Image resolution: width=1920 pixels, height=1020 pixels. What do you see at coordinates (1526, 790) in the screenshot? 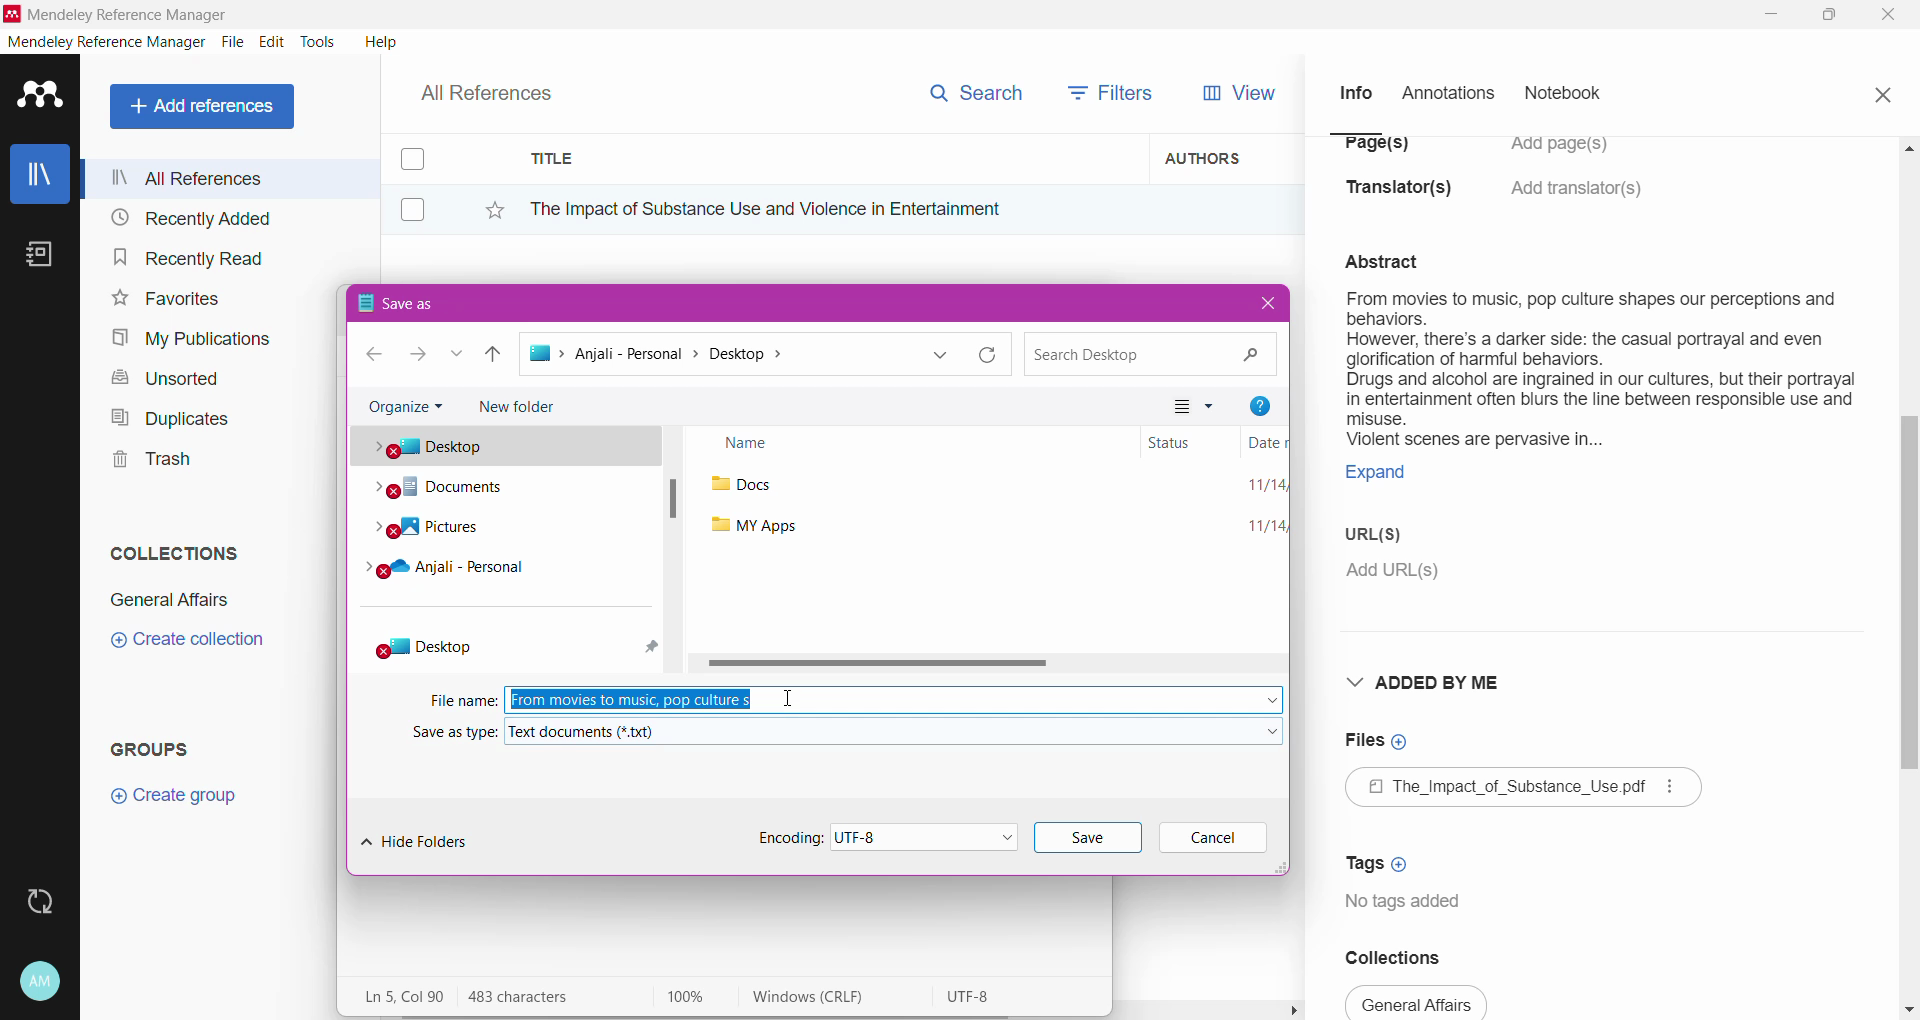
I see `Available File` at bounding box center [1526, 790].